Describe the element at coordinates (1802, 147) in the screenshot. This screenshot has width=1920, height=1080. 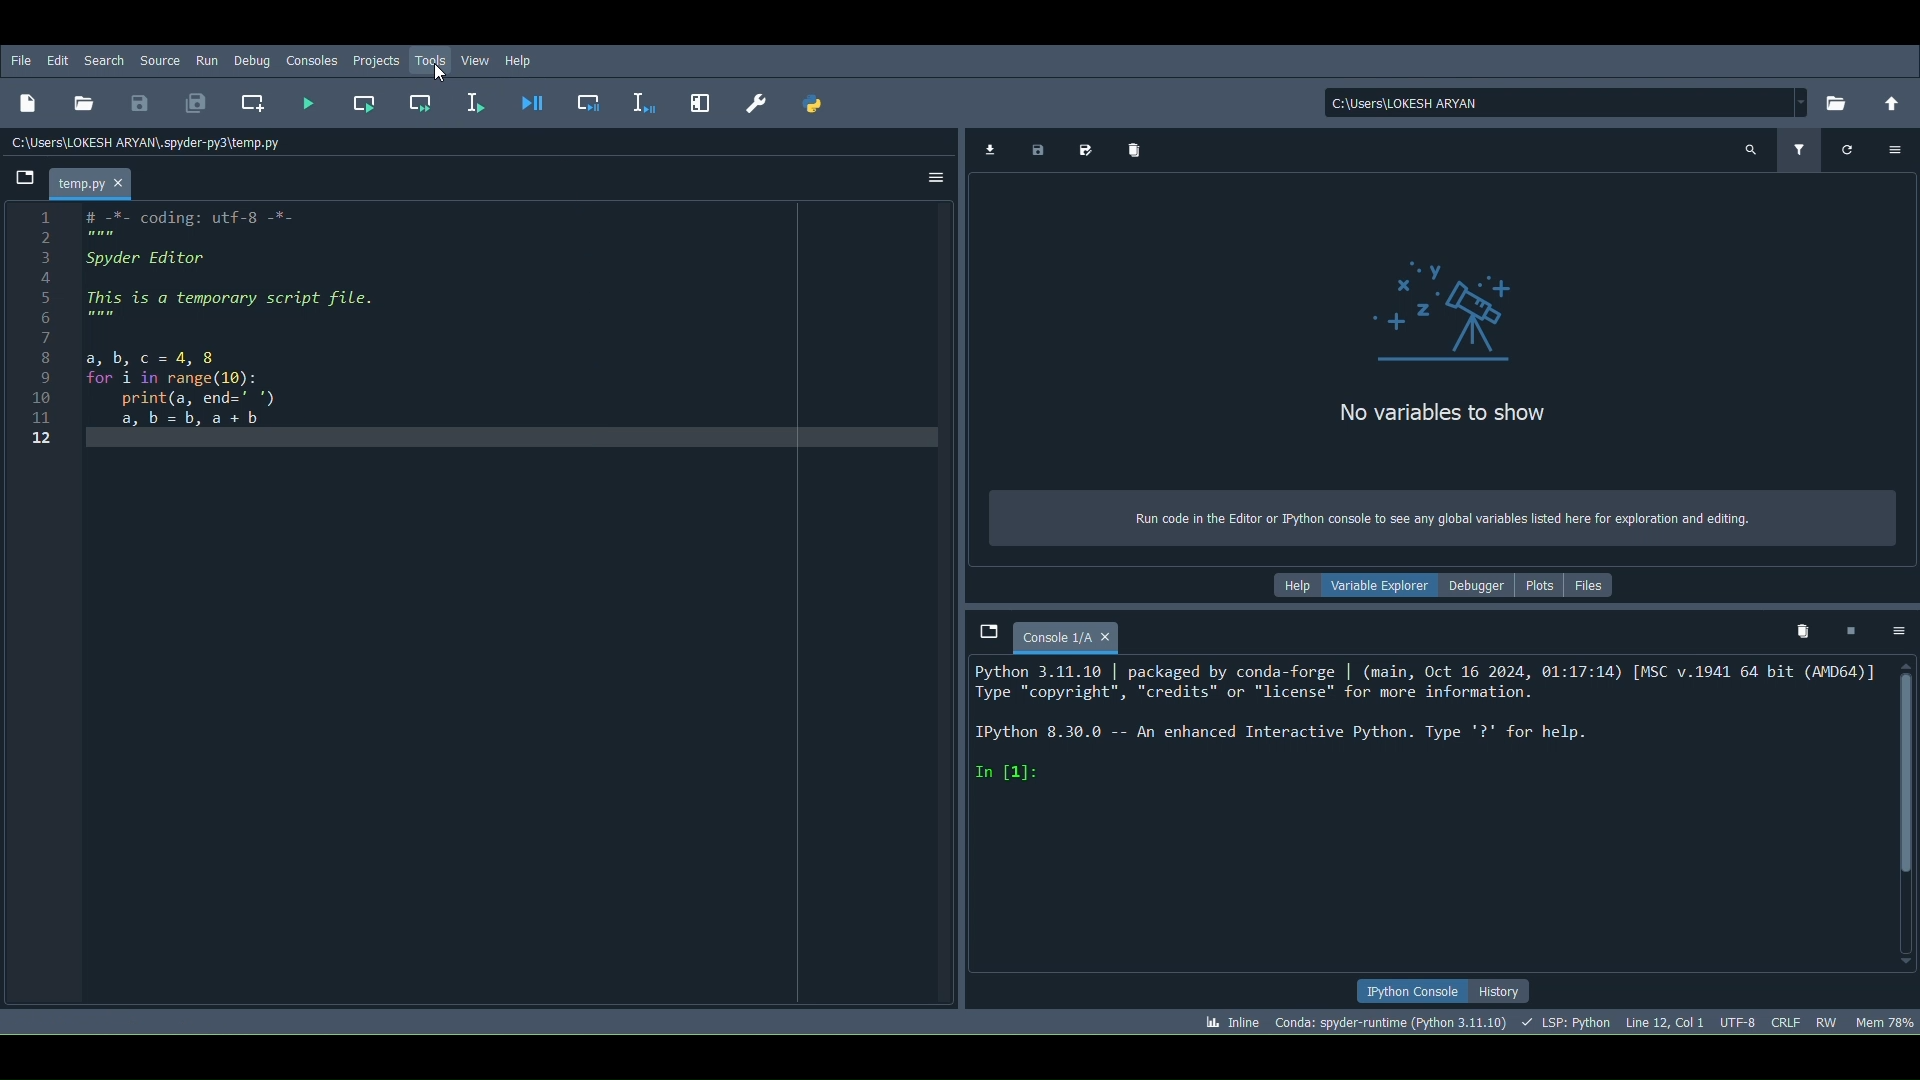
I see `Filter variables` at that location.